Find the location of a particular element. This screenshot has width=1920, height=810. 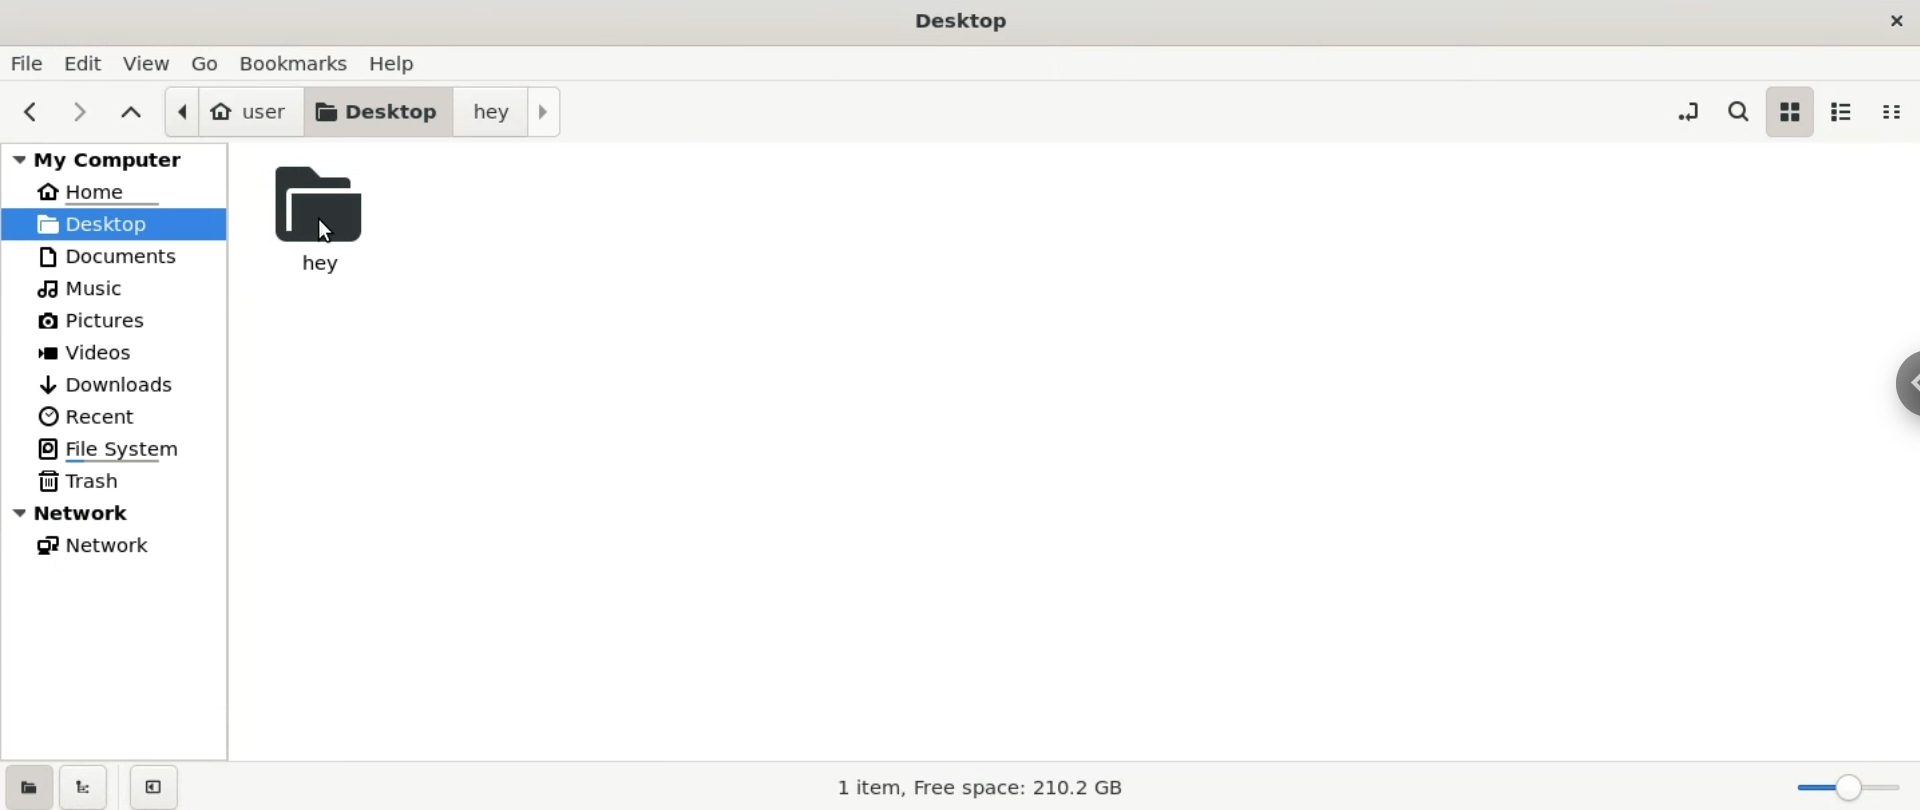

show places is located at coordinates (26, 788).